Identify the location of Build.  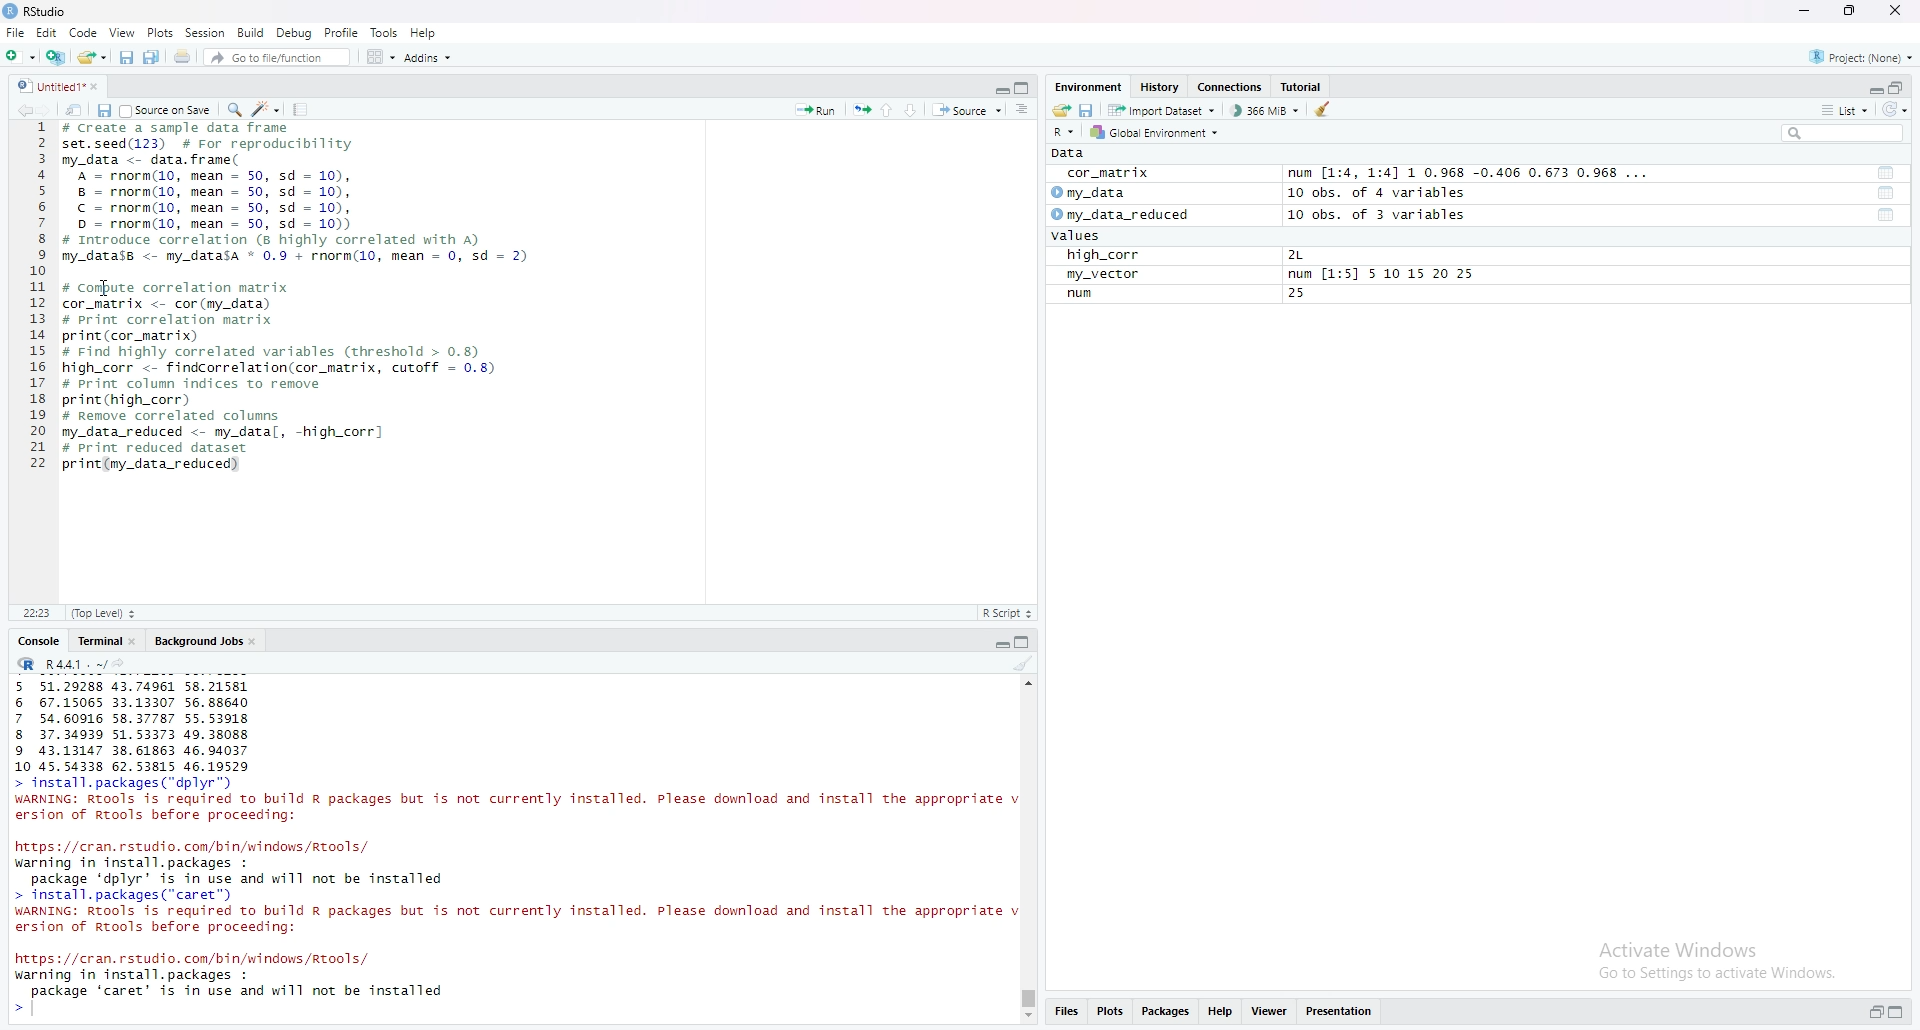
(250, 33).